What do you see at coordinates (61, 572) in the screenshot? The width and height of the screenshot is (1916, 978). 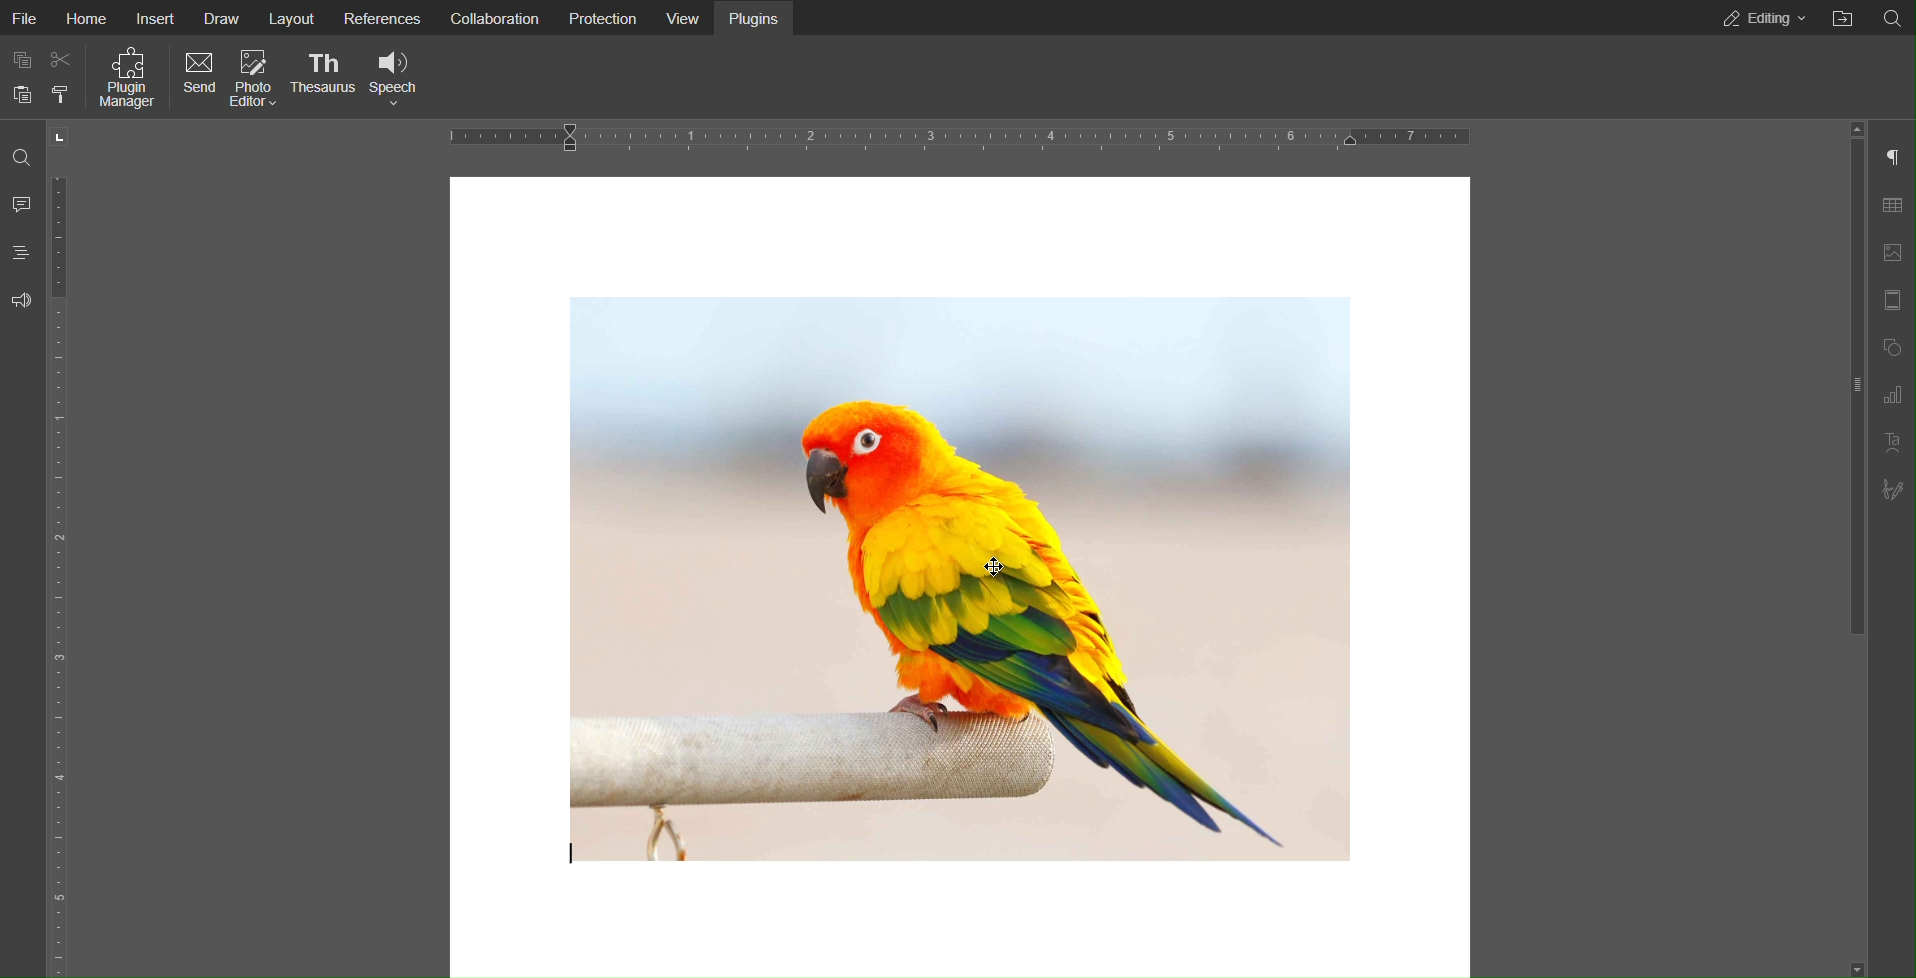 I see `Vertical Ruler` at bounding box center [61, 572].